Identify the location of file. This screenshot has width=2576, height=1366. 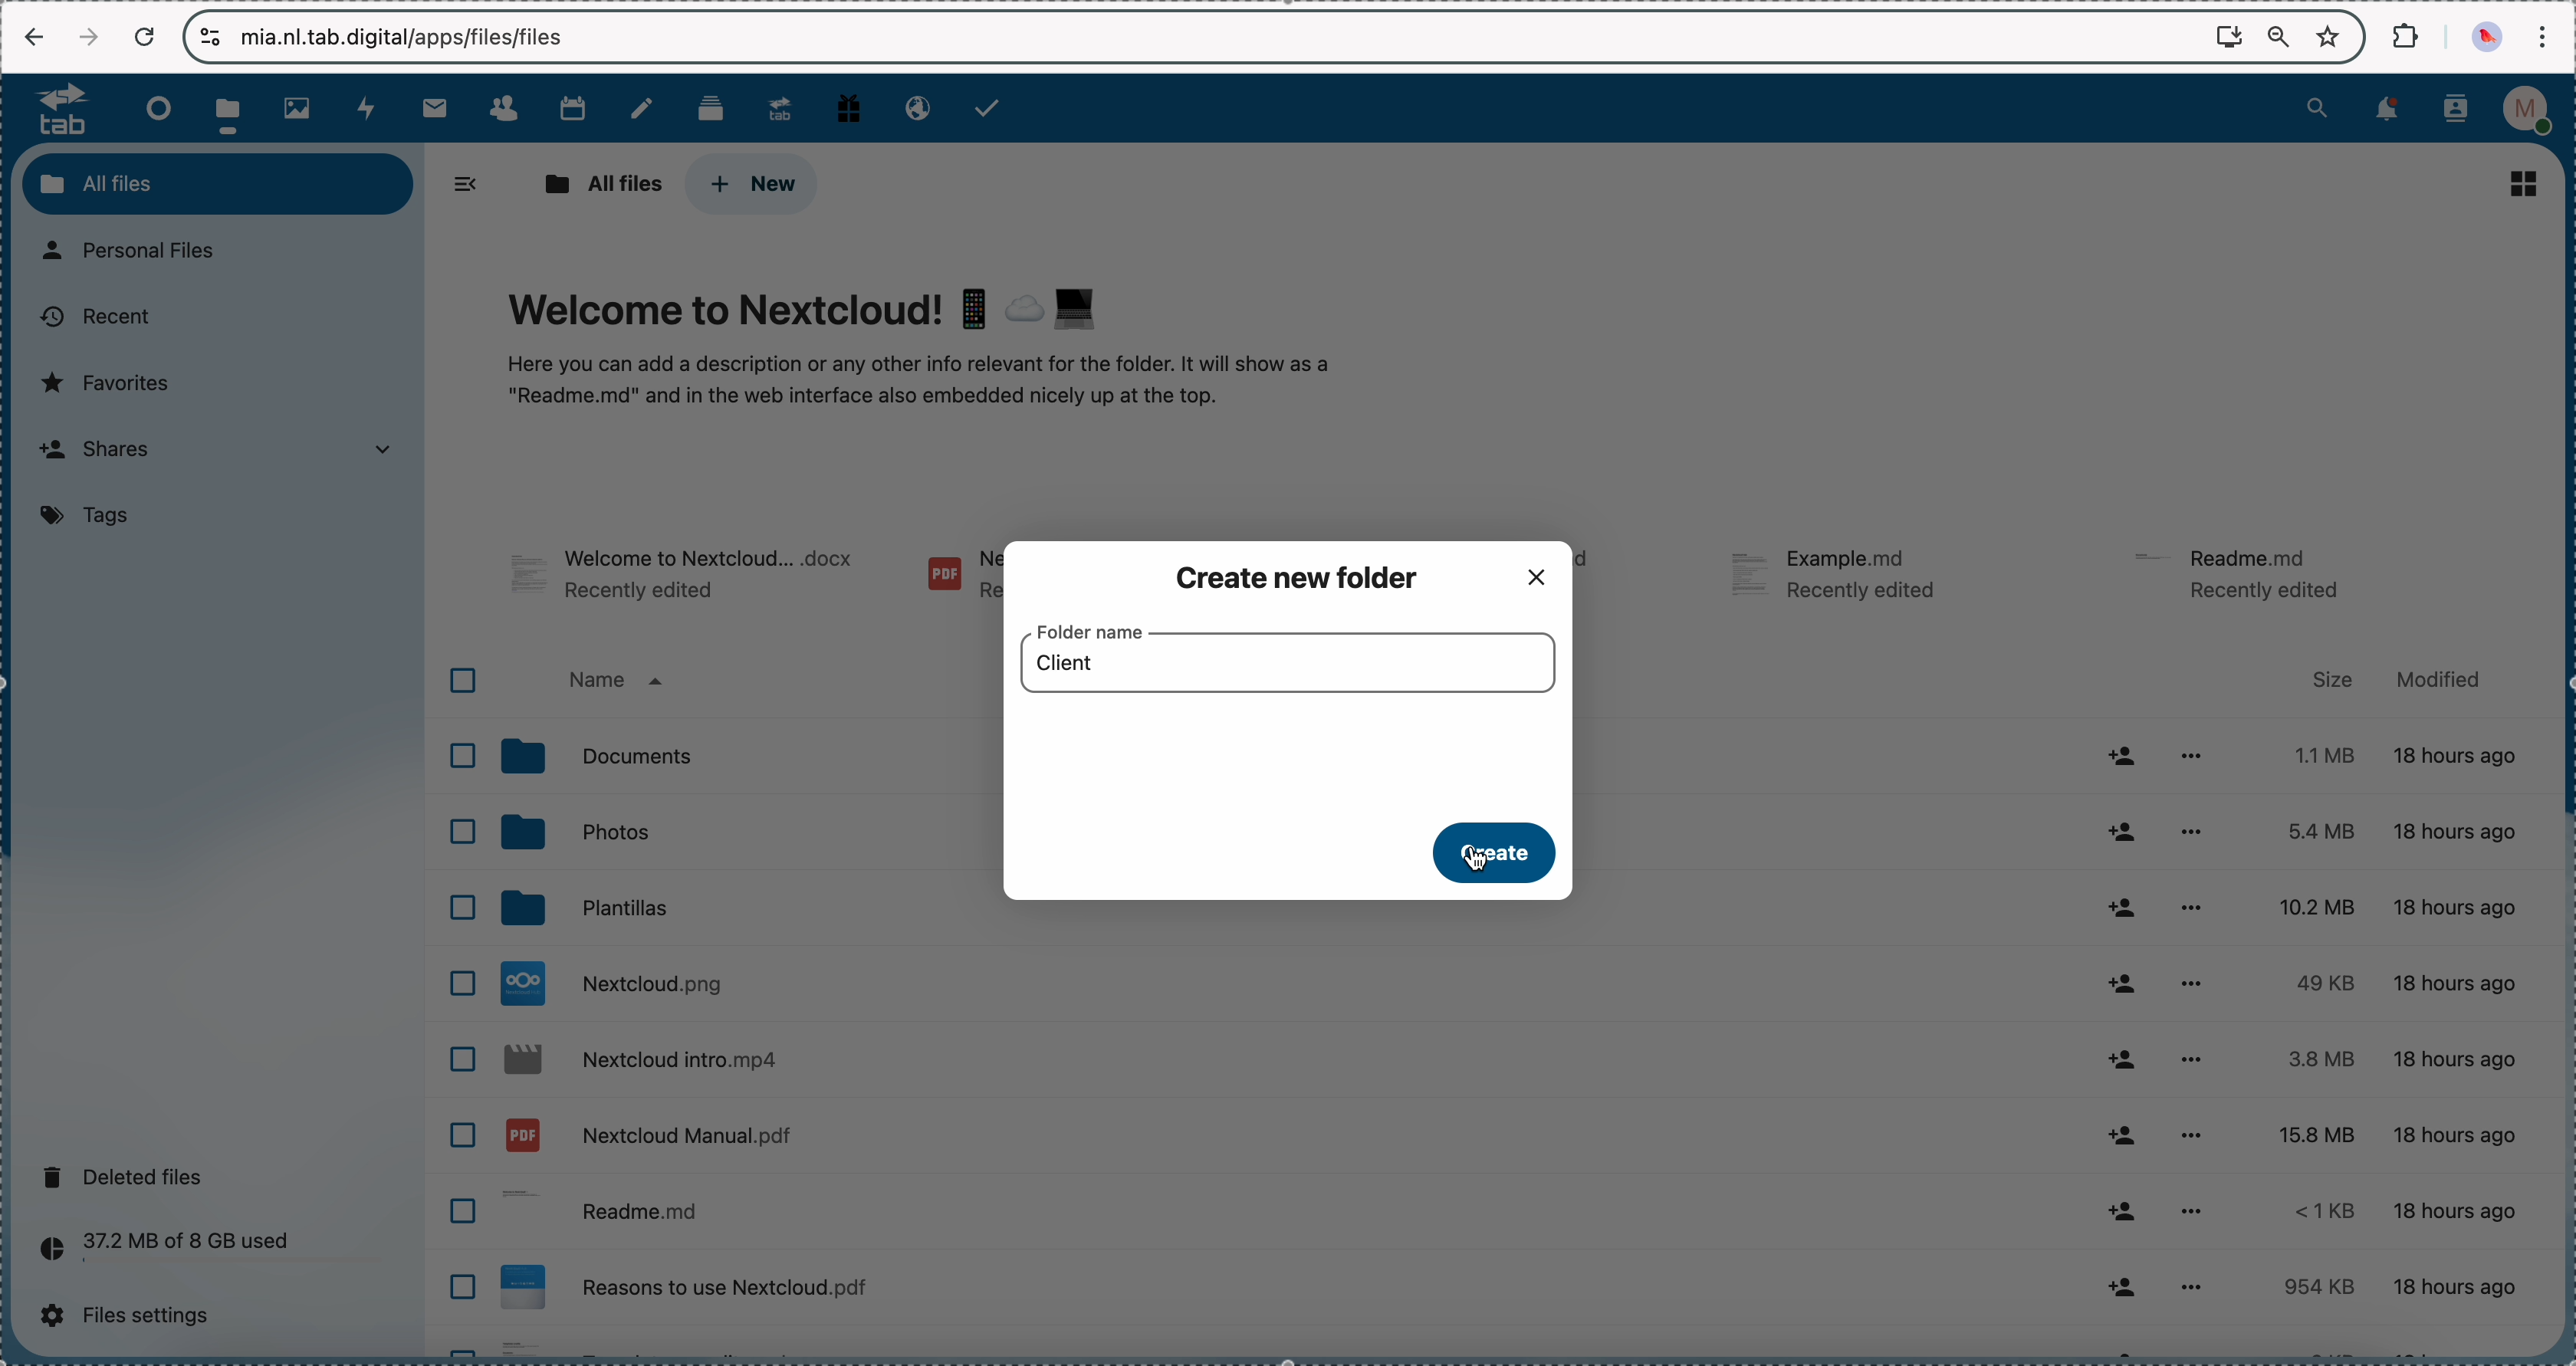
(957, 579).